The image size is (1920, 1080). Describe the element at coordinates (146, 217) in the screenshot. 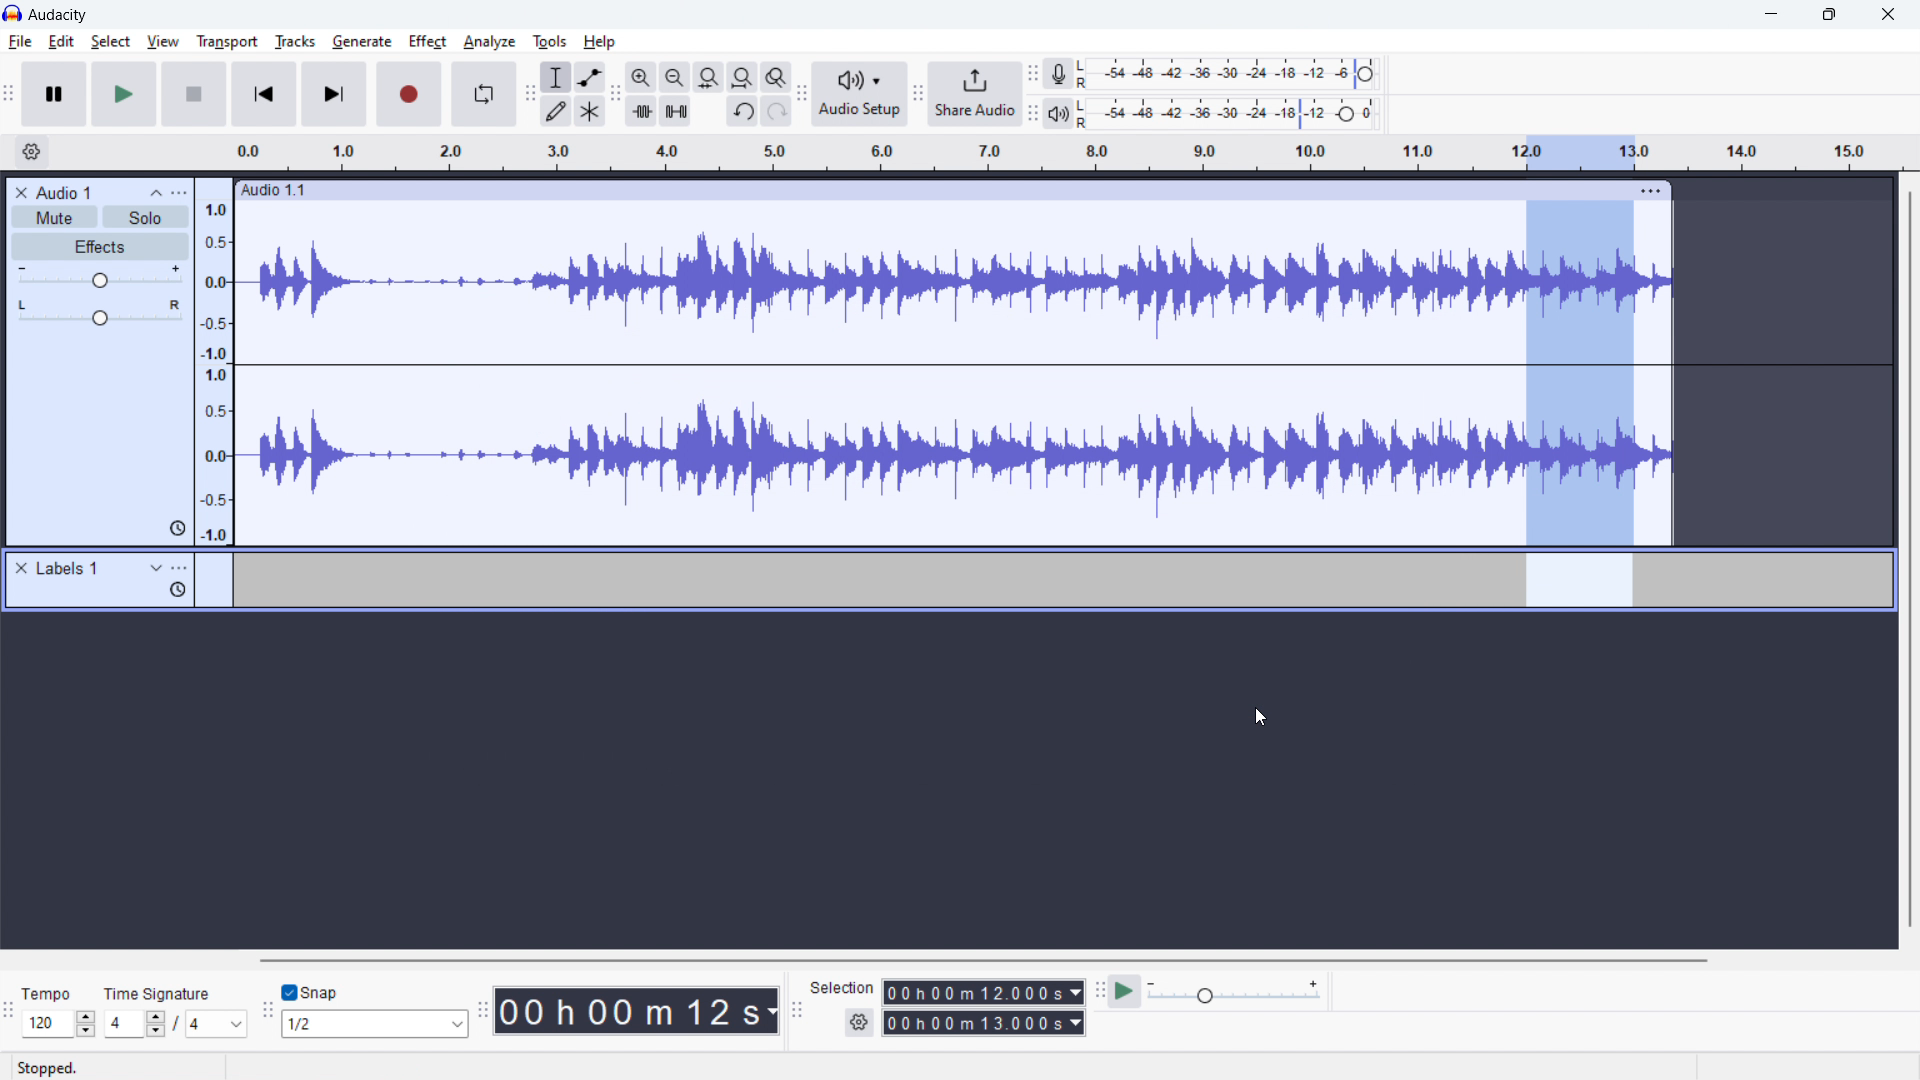

I see `solo` at that location.